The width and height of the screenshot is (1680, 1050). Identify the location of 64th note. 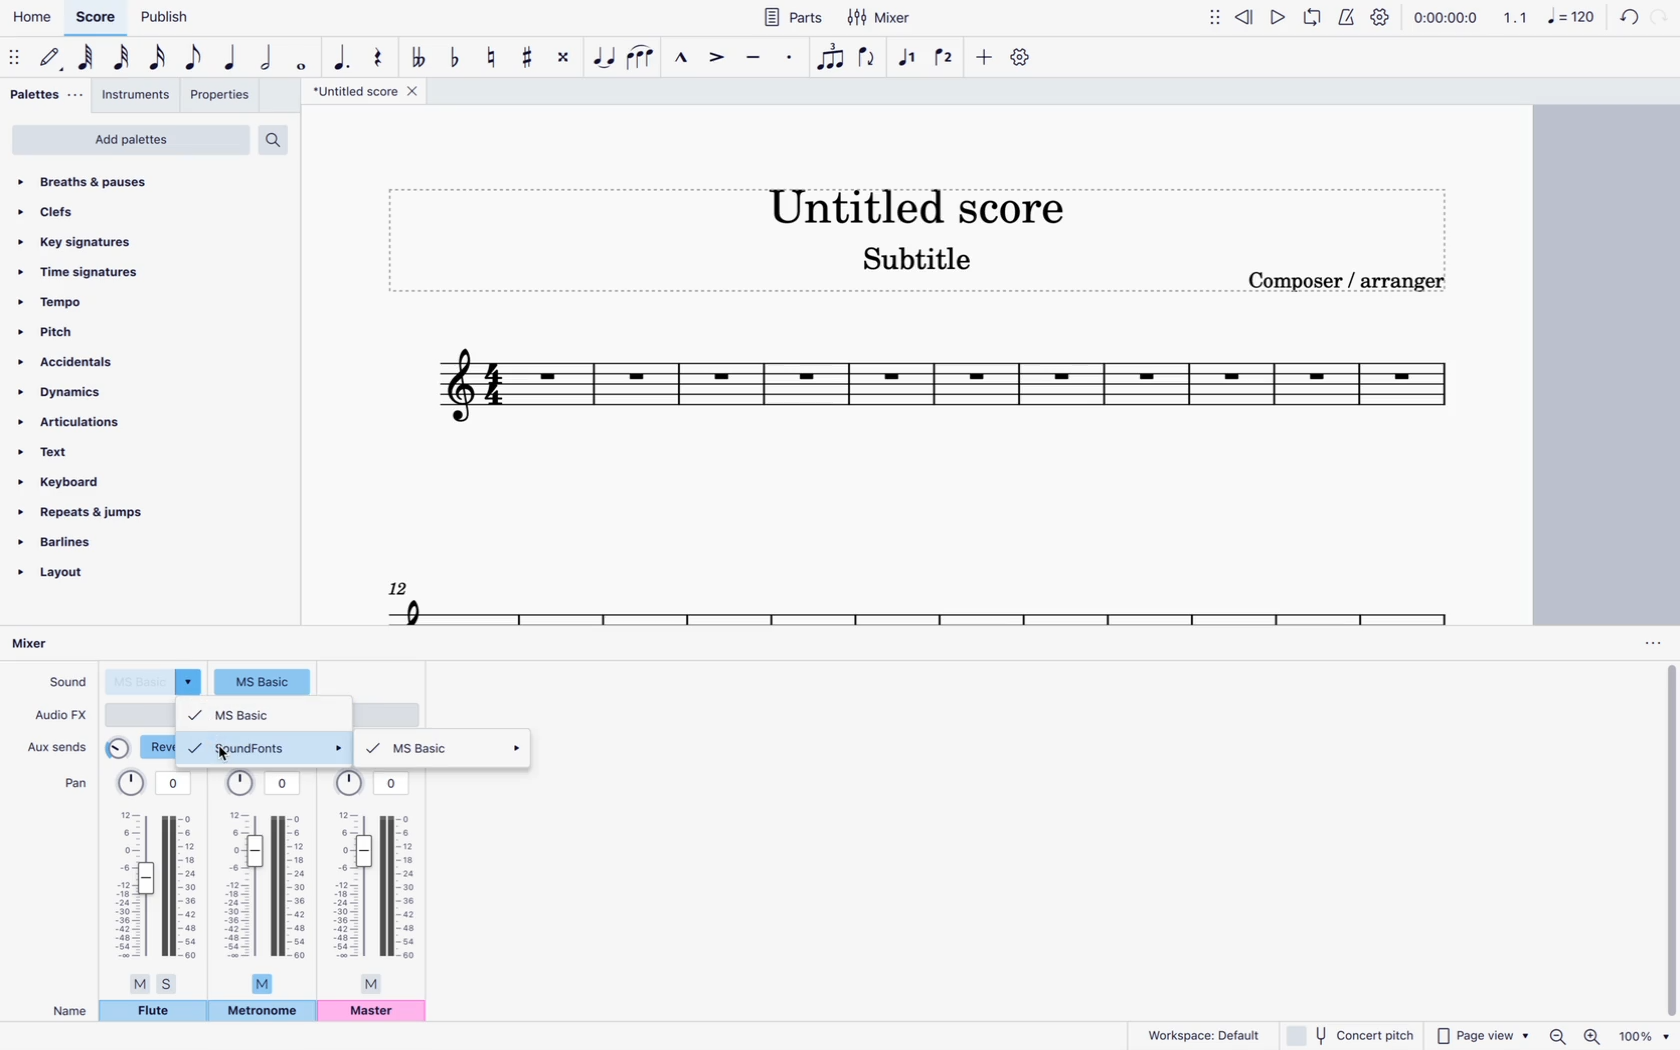
(88, 58).